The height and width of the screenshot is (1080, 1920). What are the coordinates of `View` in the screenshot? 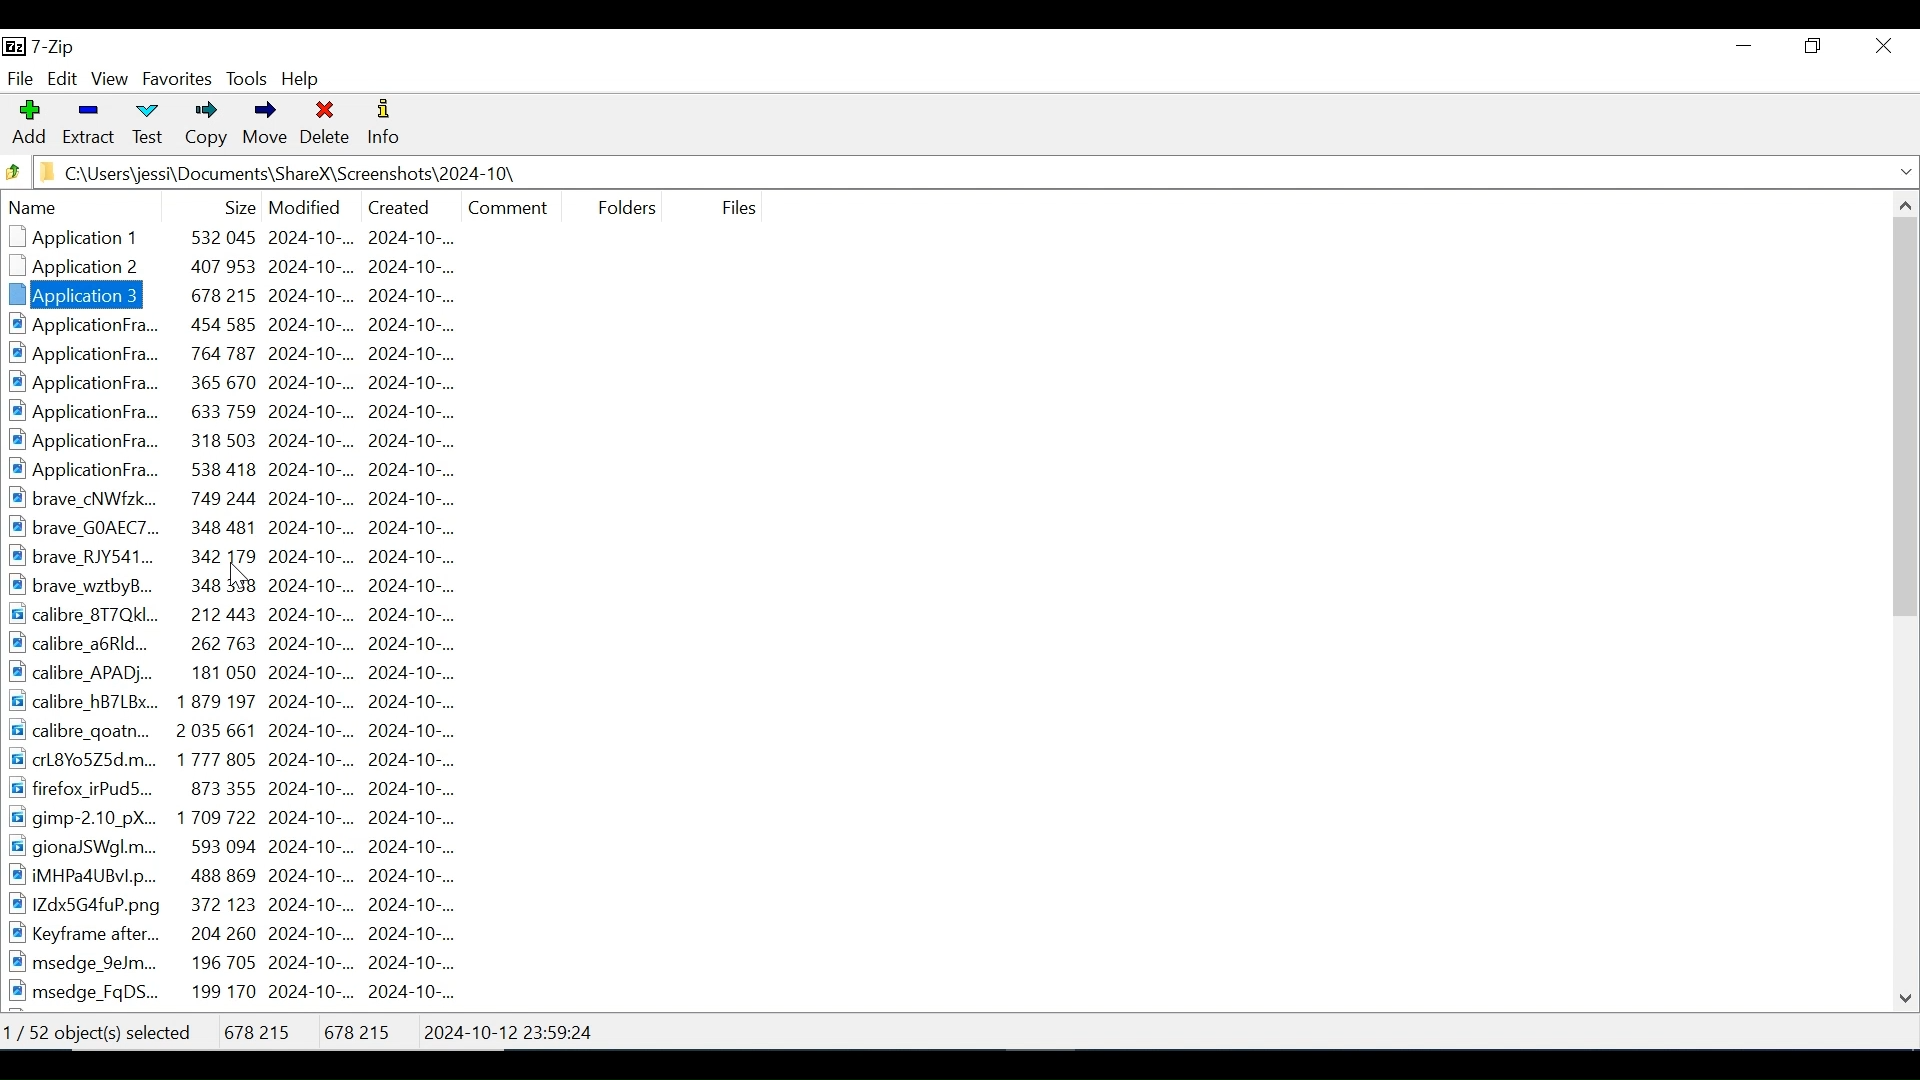 It's located at (111, 80).